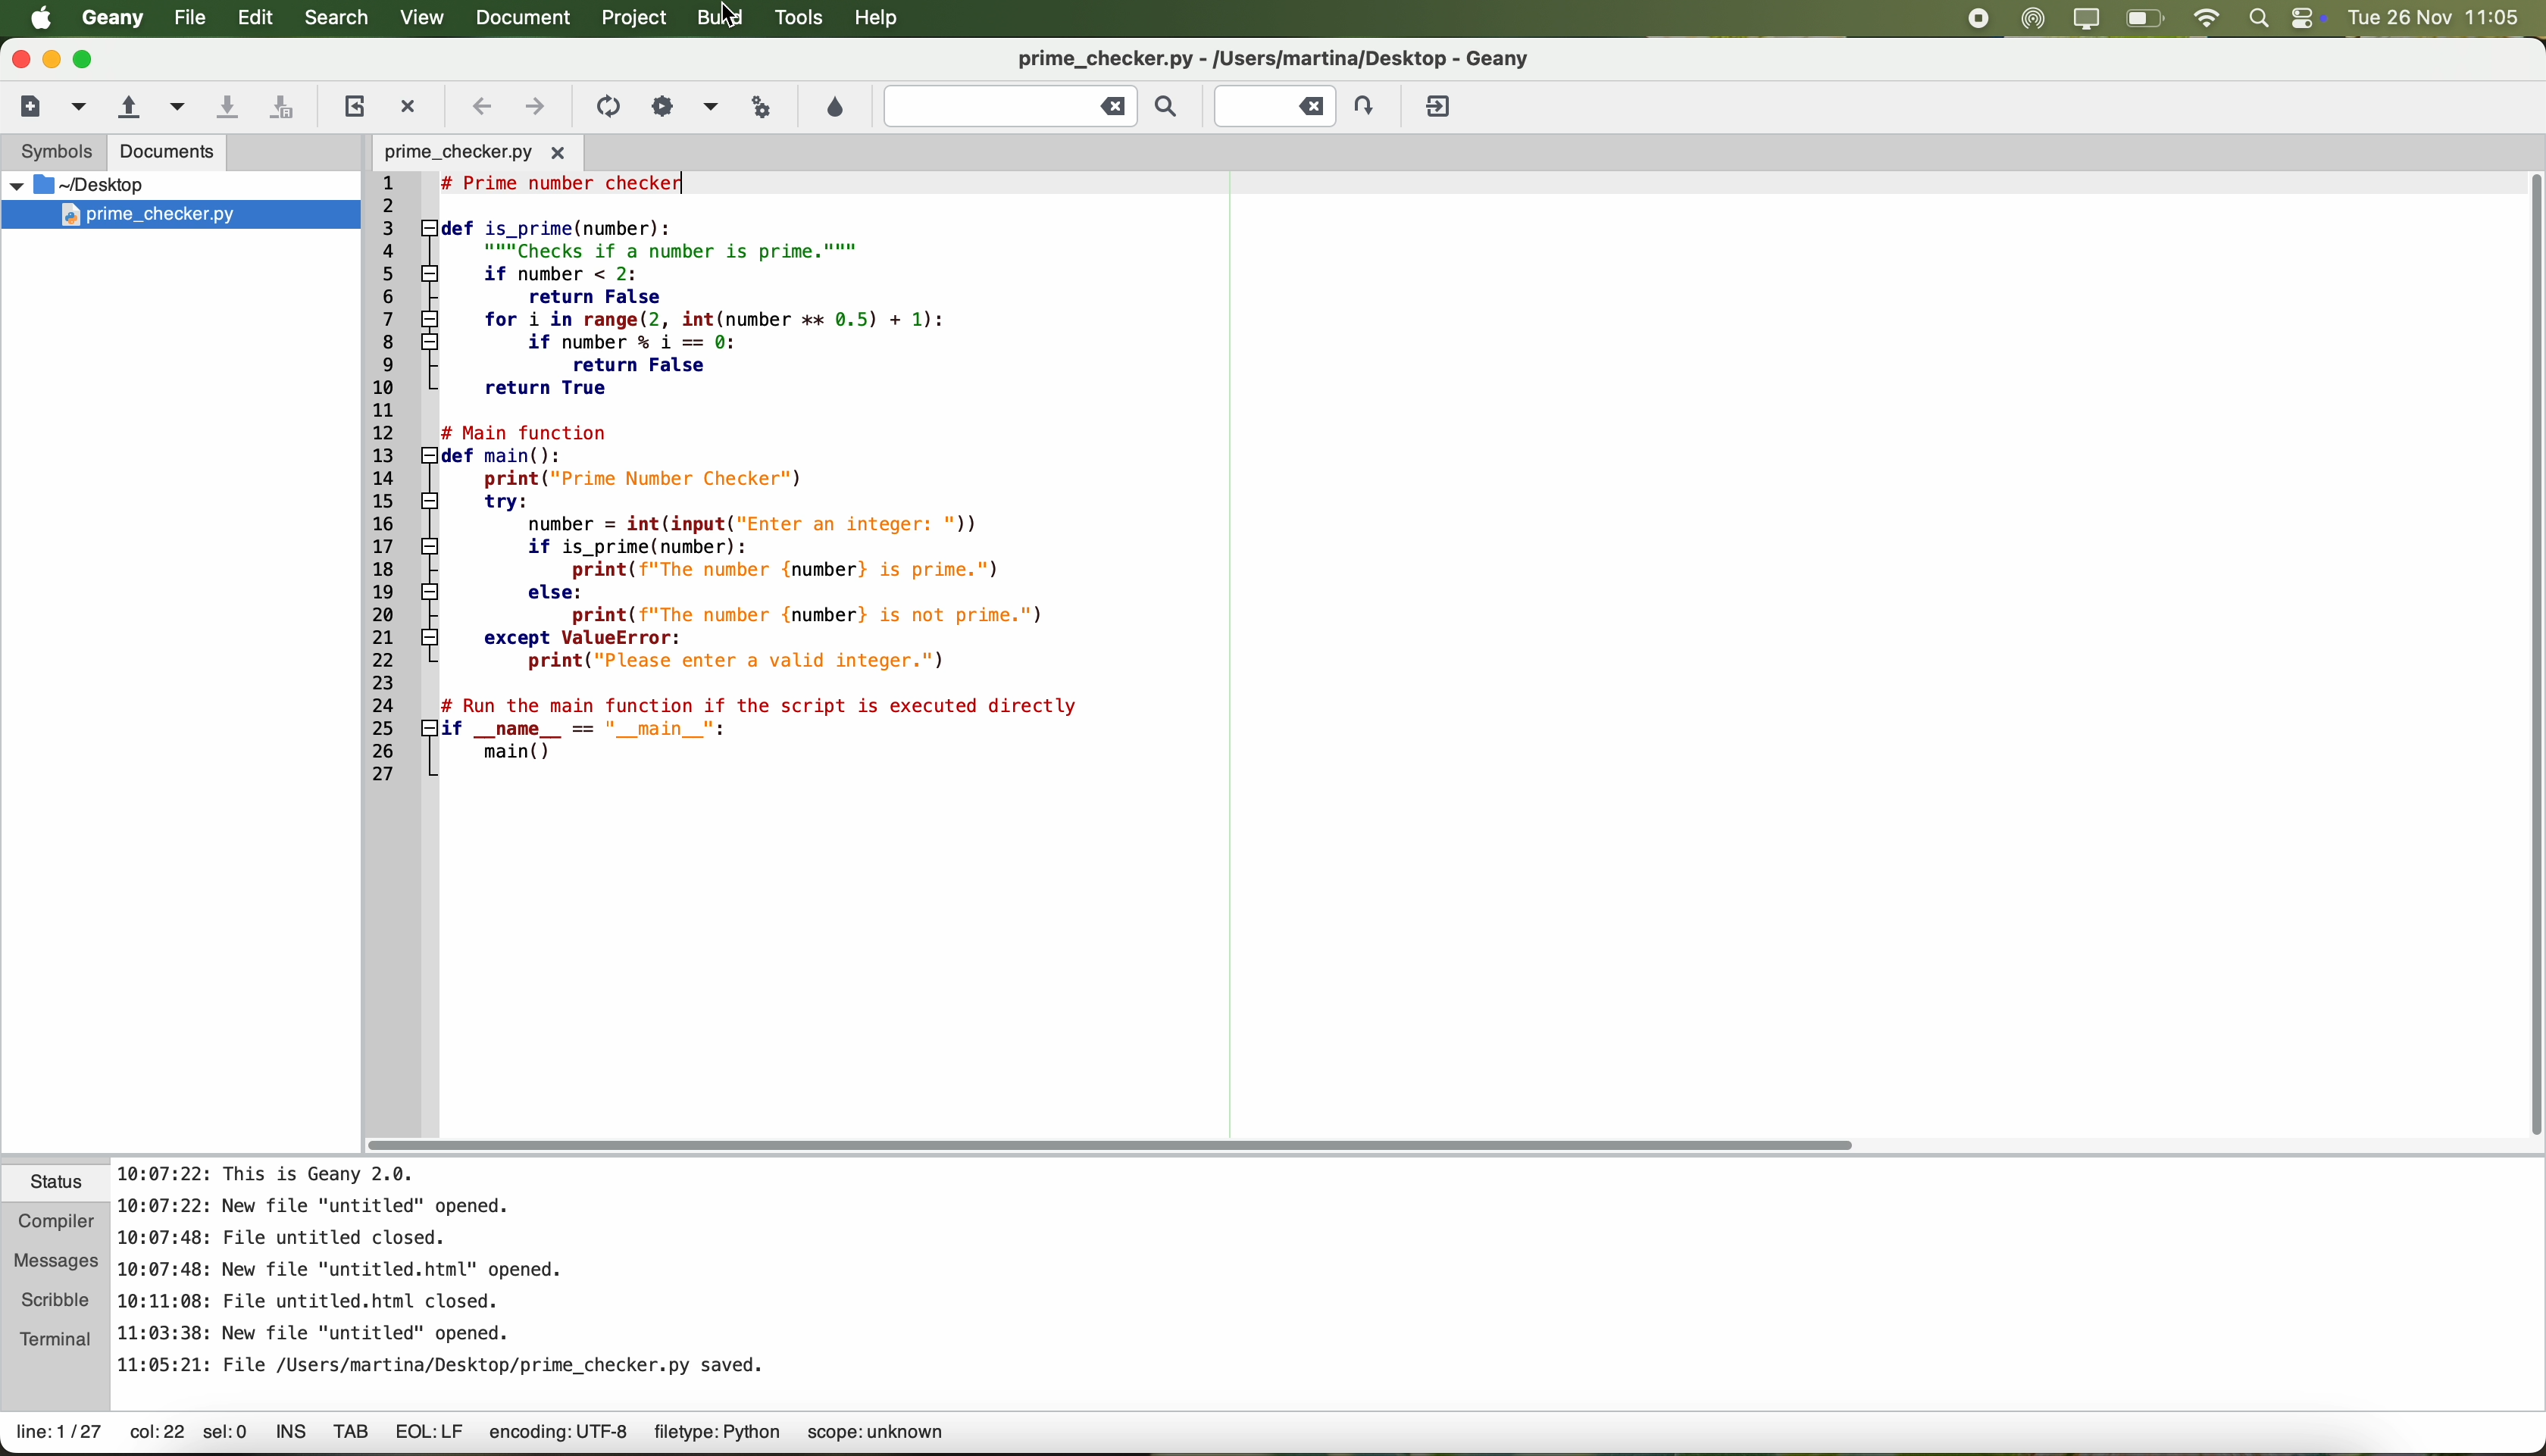 The height and width of the screenshot is (1456, 2546). Describe the element at coordinates (2259, 19) in the screenshot. I see `spotlight search` at that location.